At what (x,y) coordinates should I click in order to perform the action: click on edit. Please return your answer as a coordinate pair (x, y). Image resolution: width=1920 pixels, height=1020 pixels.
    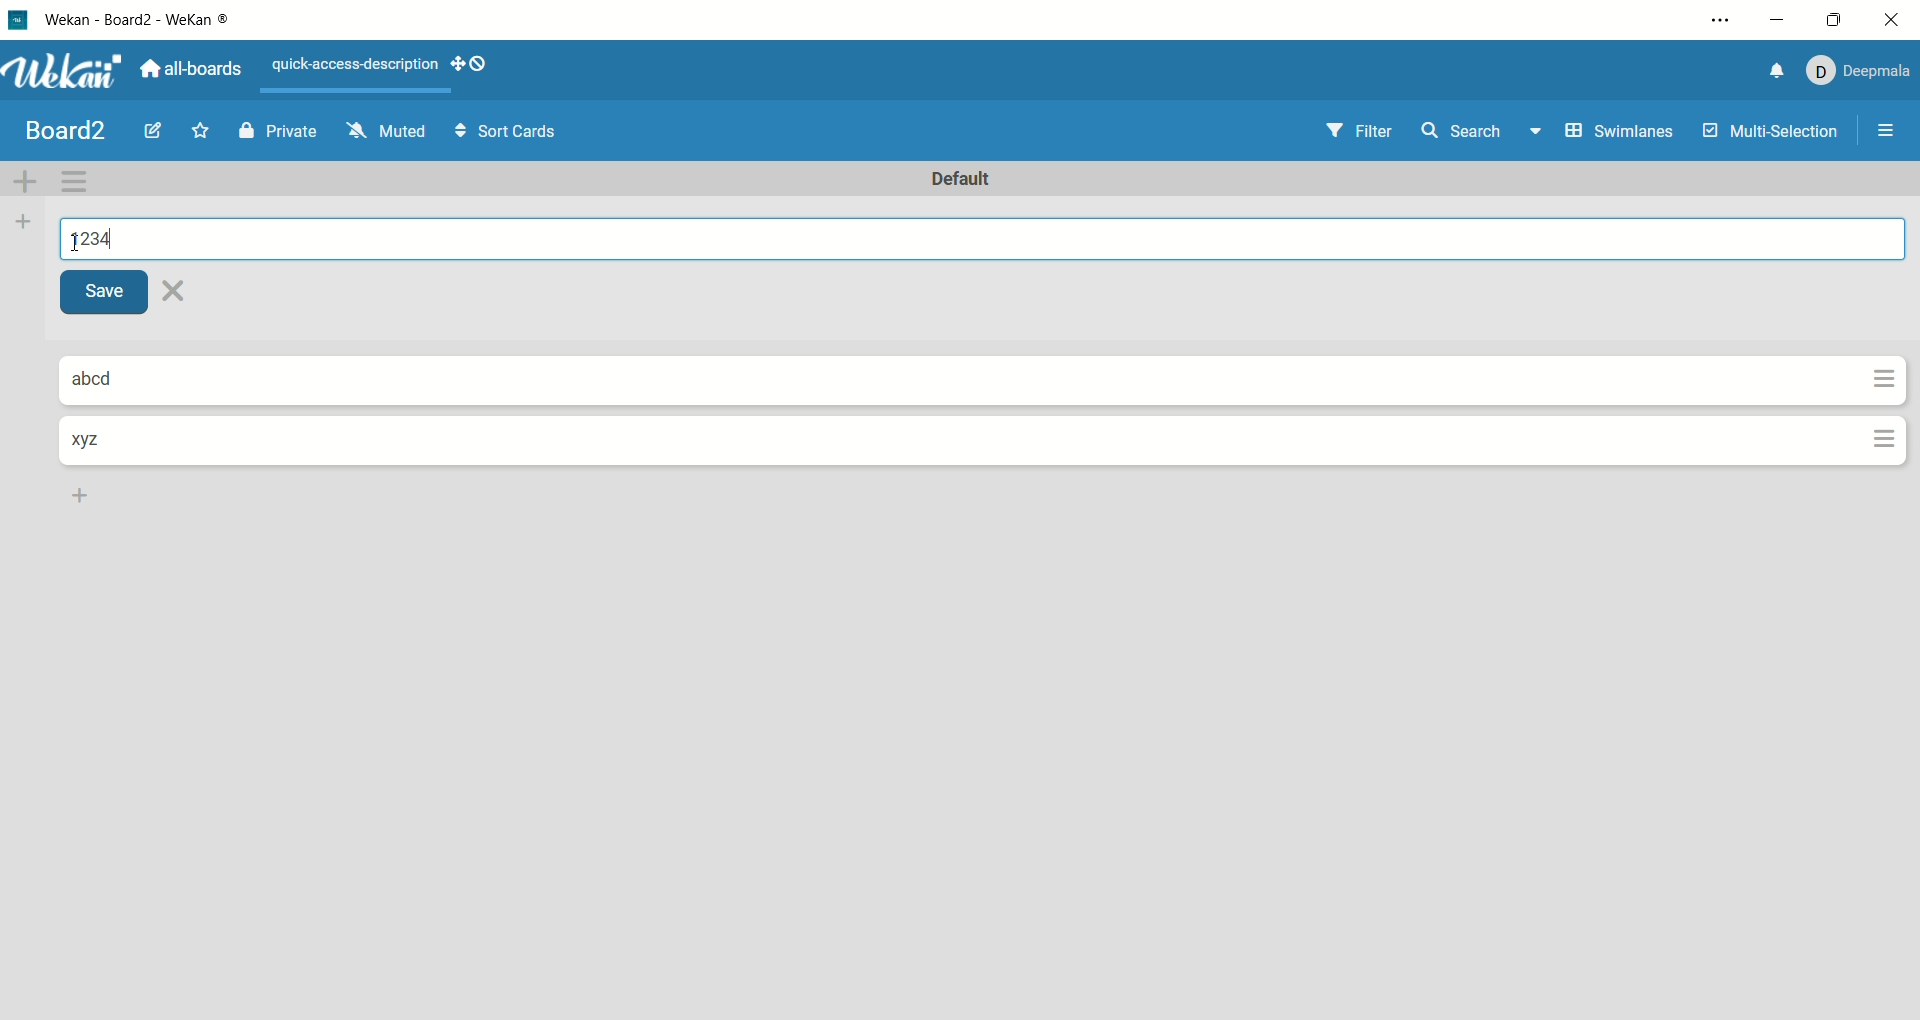
    Looking at the image, I should click on (154, 133).